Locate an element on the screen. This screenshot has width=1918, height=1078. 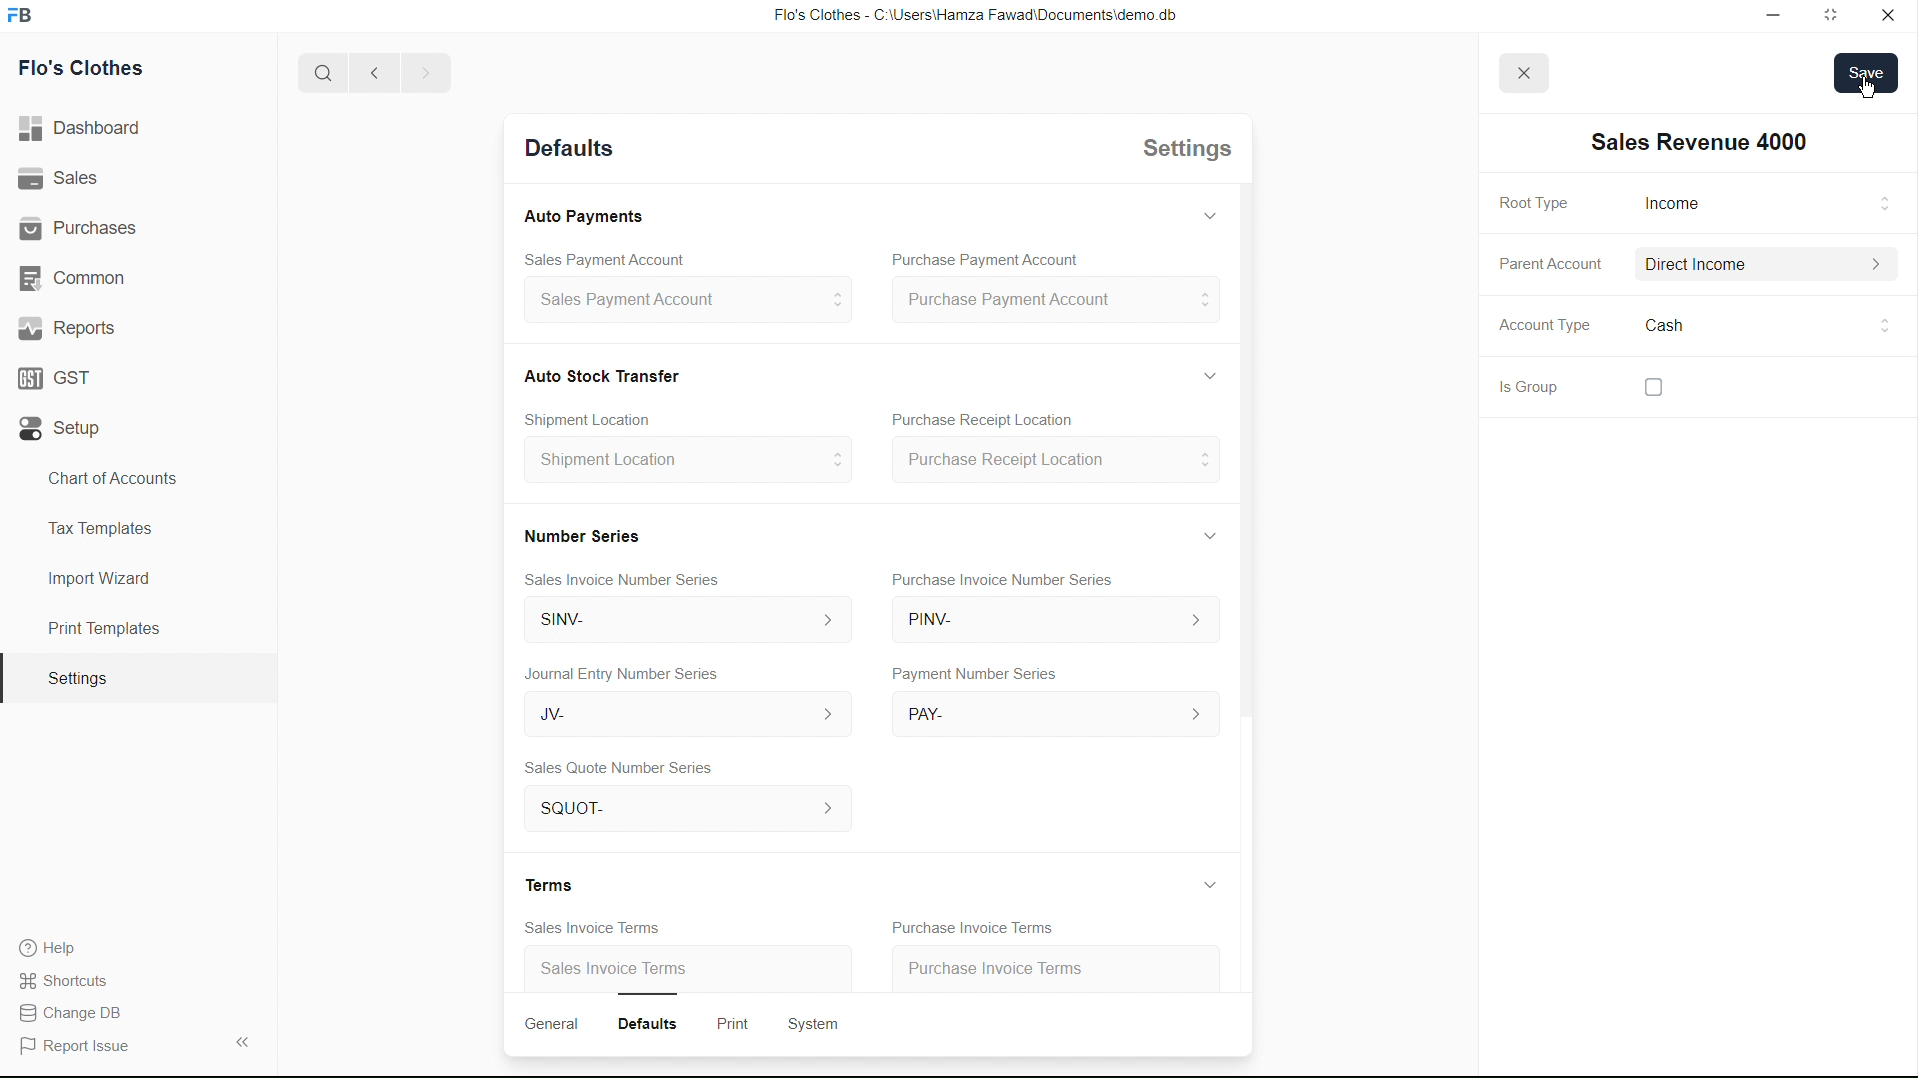
Sales Payment Account is located at coordinates (593, 257).